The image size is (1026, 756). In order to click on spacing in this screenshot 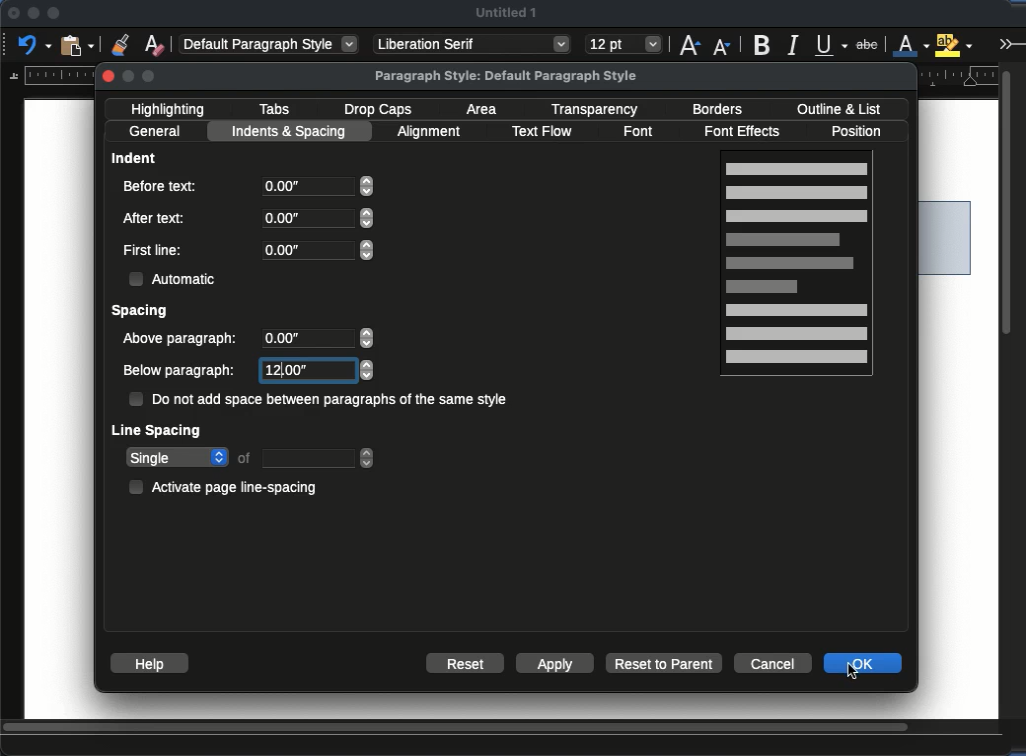, I will do `click(142, 312)`.